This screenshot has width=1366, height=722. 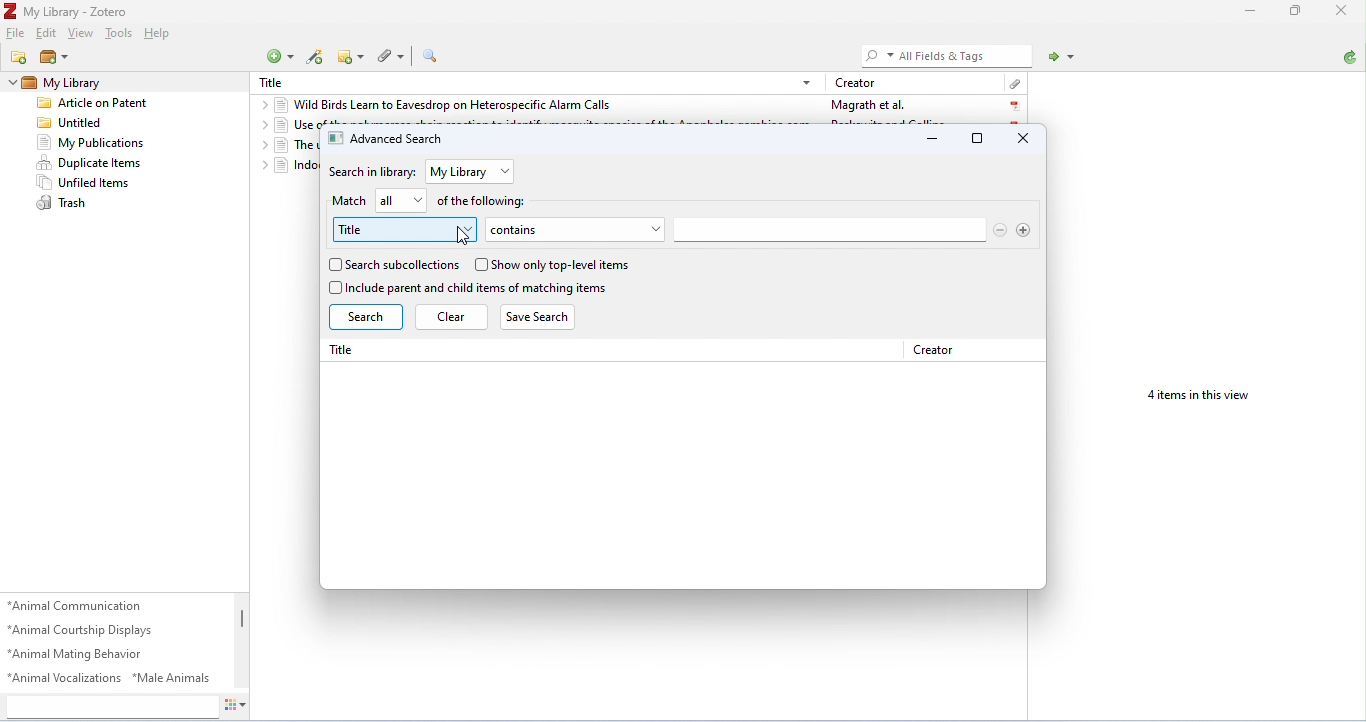 I want to click on checkbox, so click(x=335, y=265).